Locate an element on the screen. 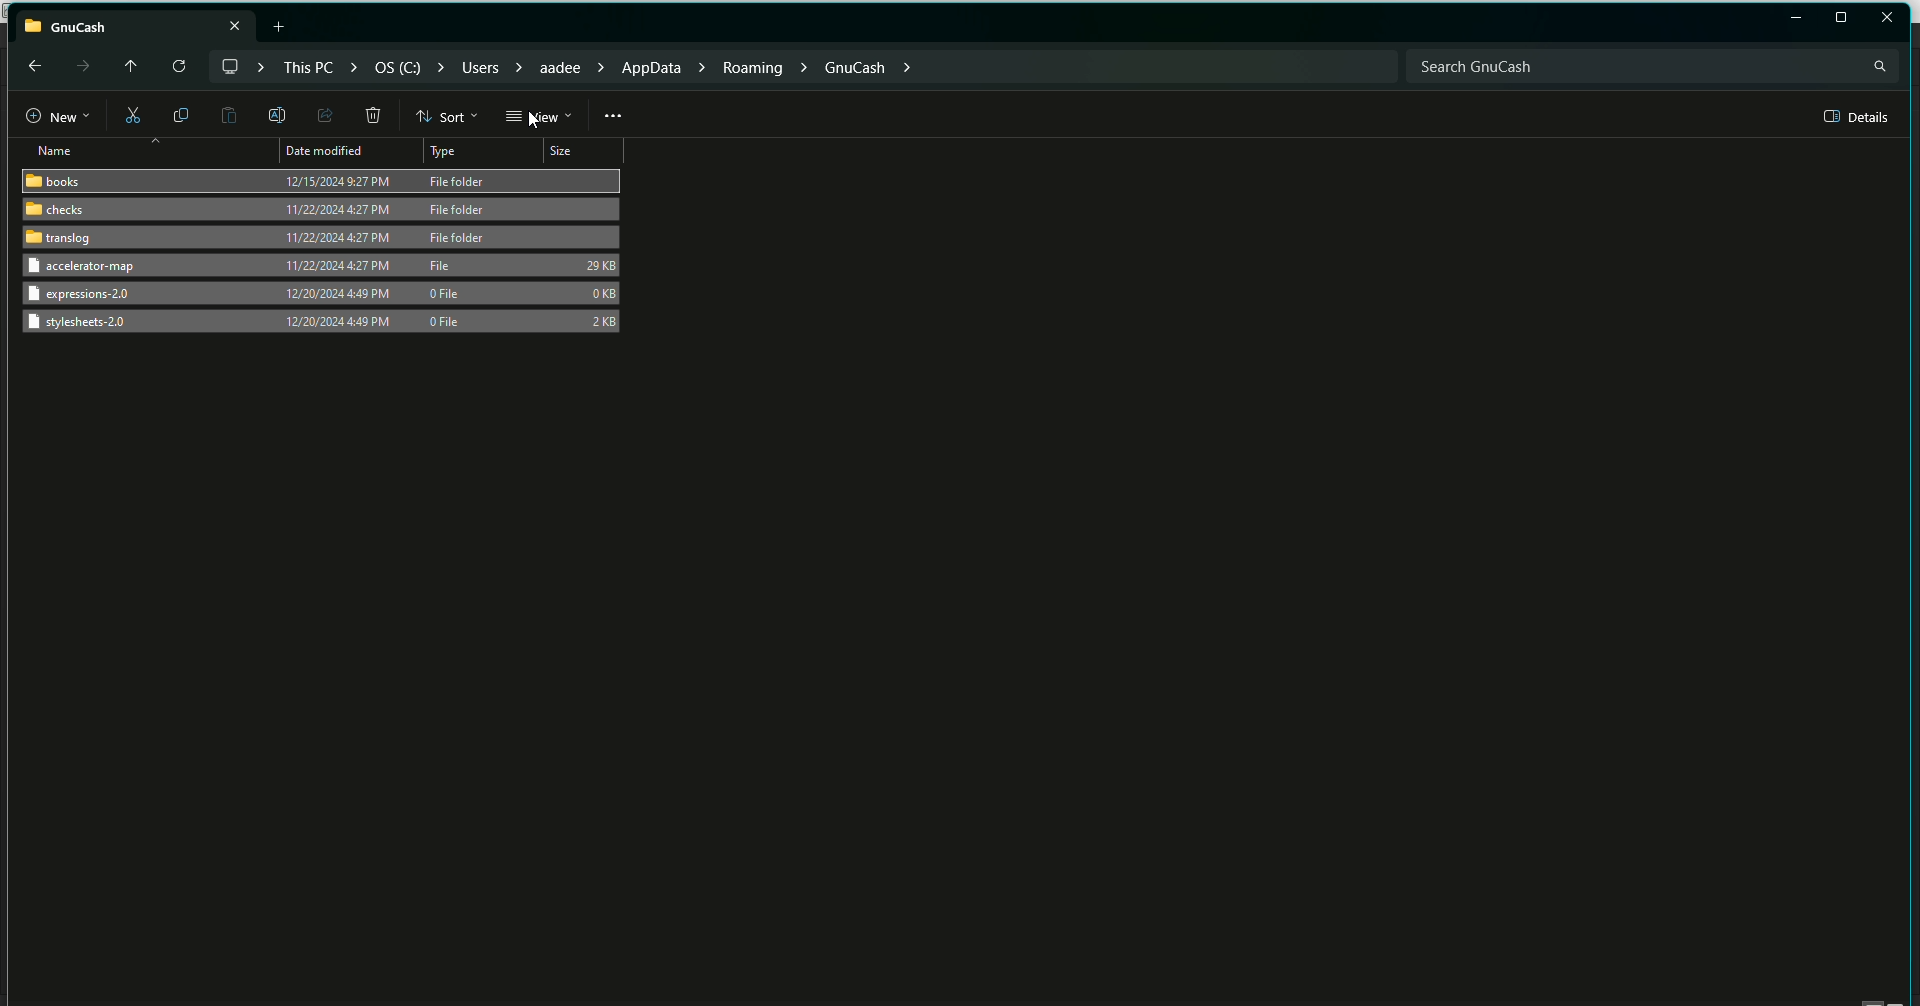  Size is located at coordinates (565, 152).